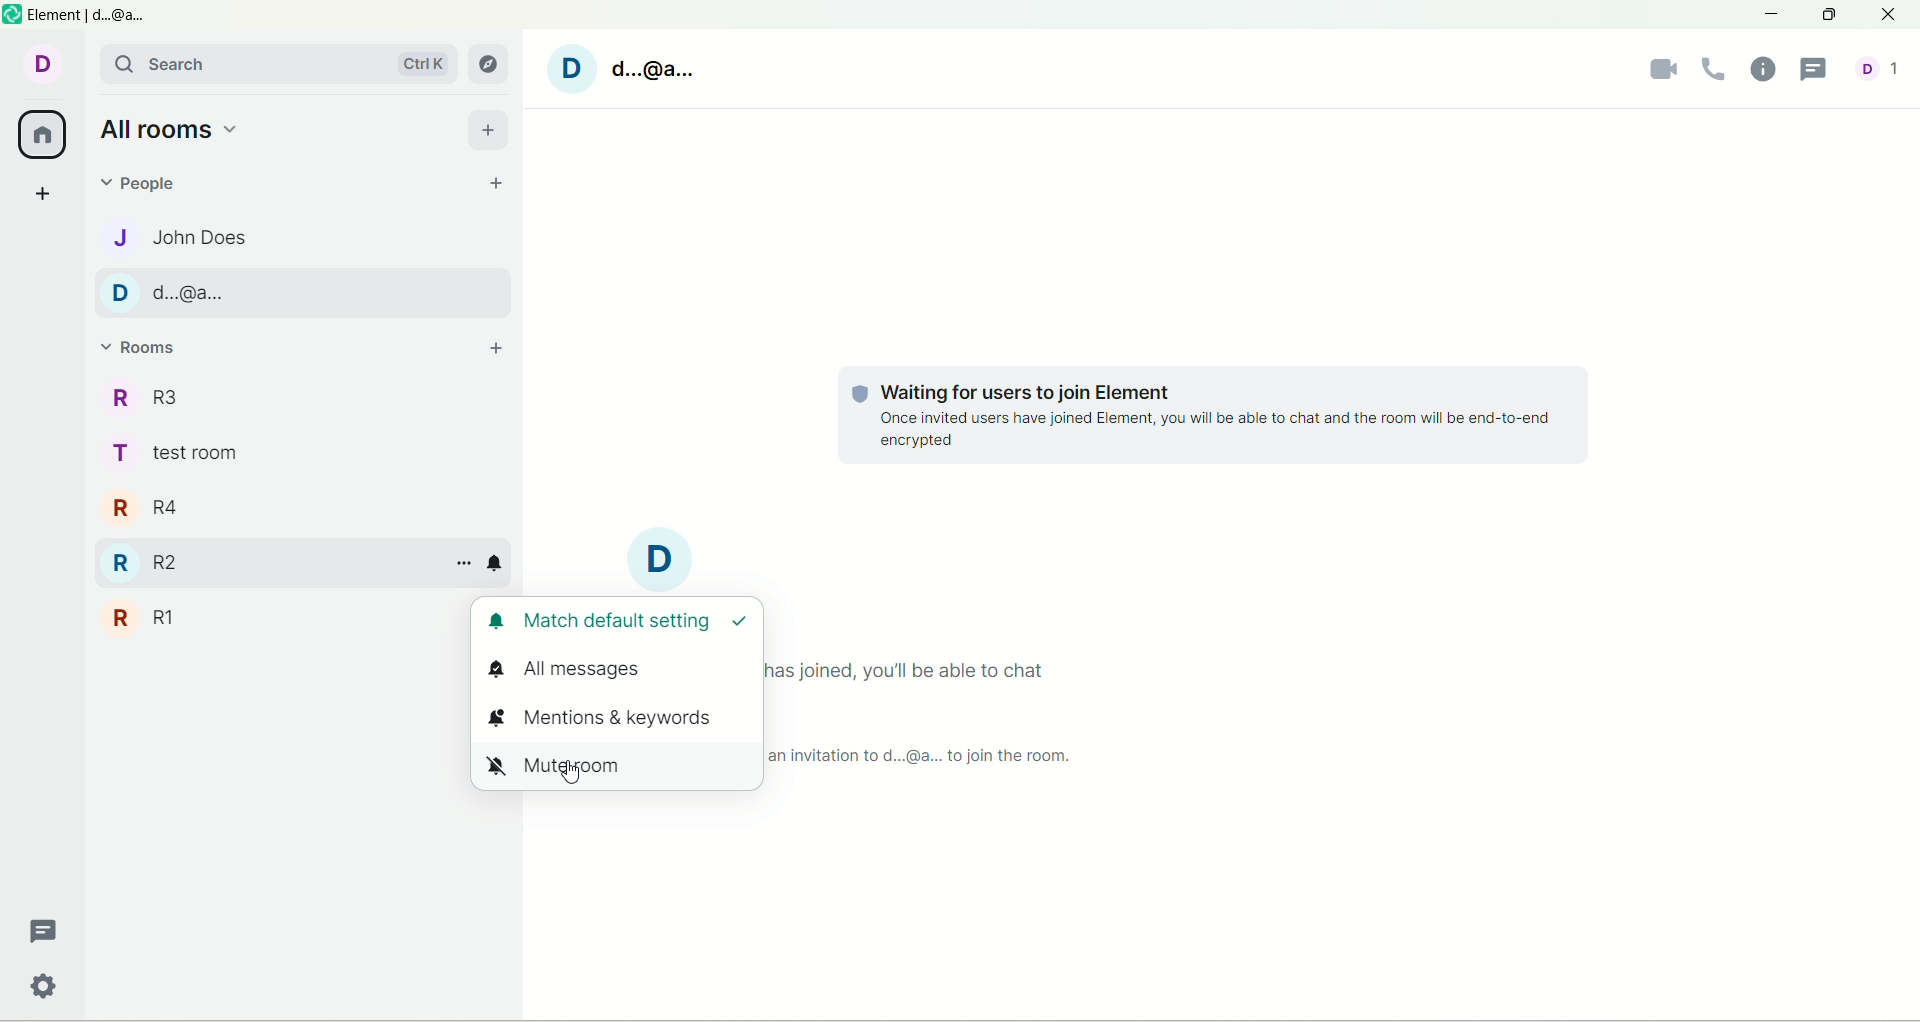  Describe the element at coordinates (187, 456) in the screenshot. I see `test room` at that location.